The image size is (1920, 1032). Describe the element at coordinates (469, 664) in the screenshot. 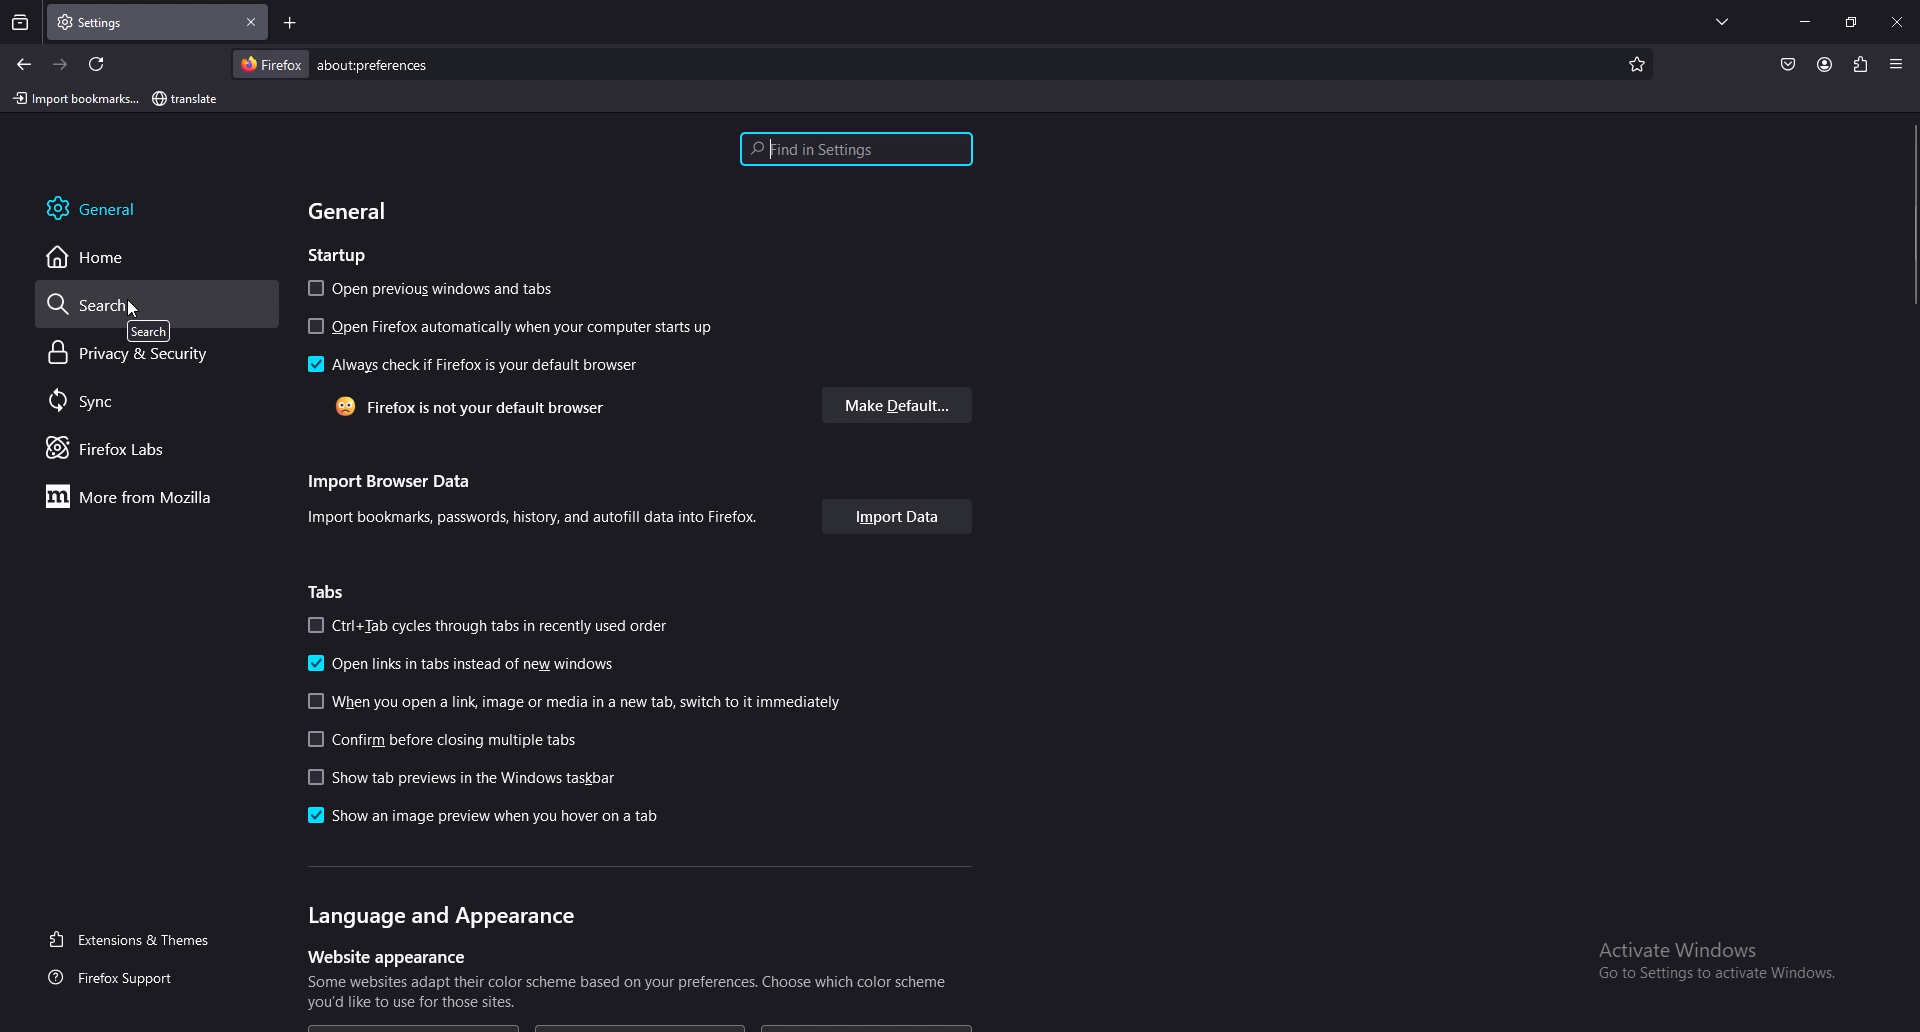

I see `open links in tabs` at that location.